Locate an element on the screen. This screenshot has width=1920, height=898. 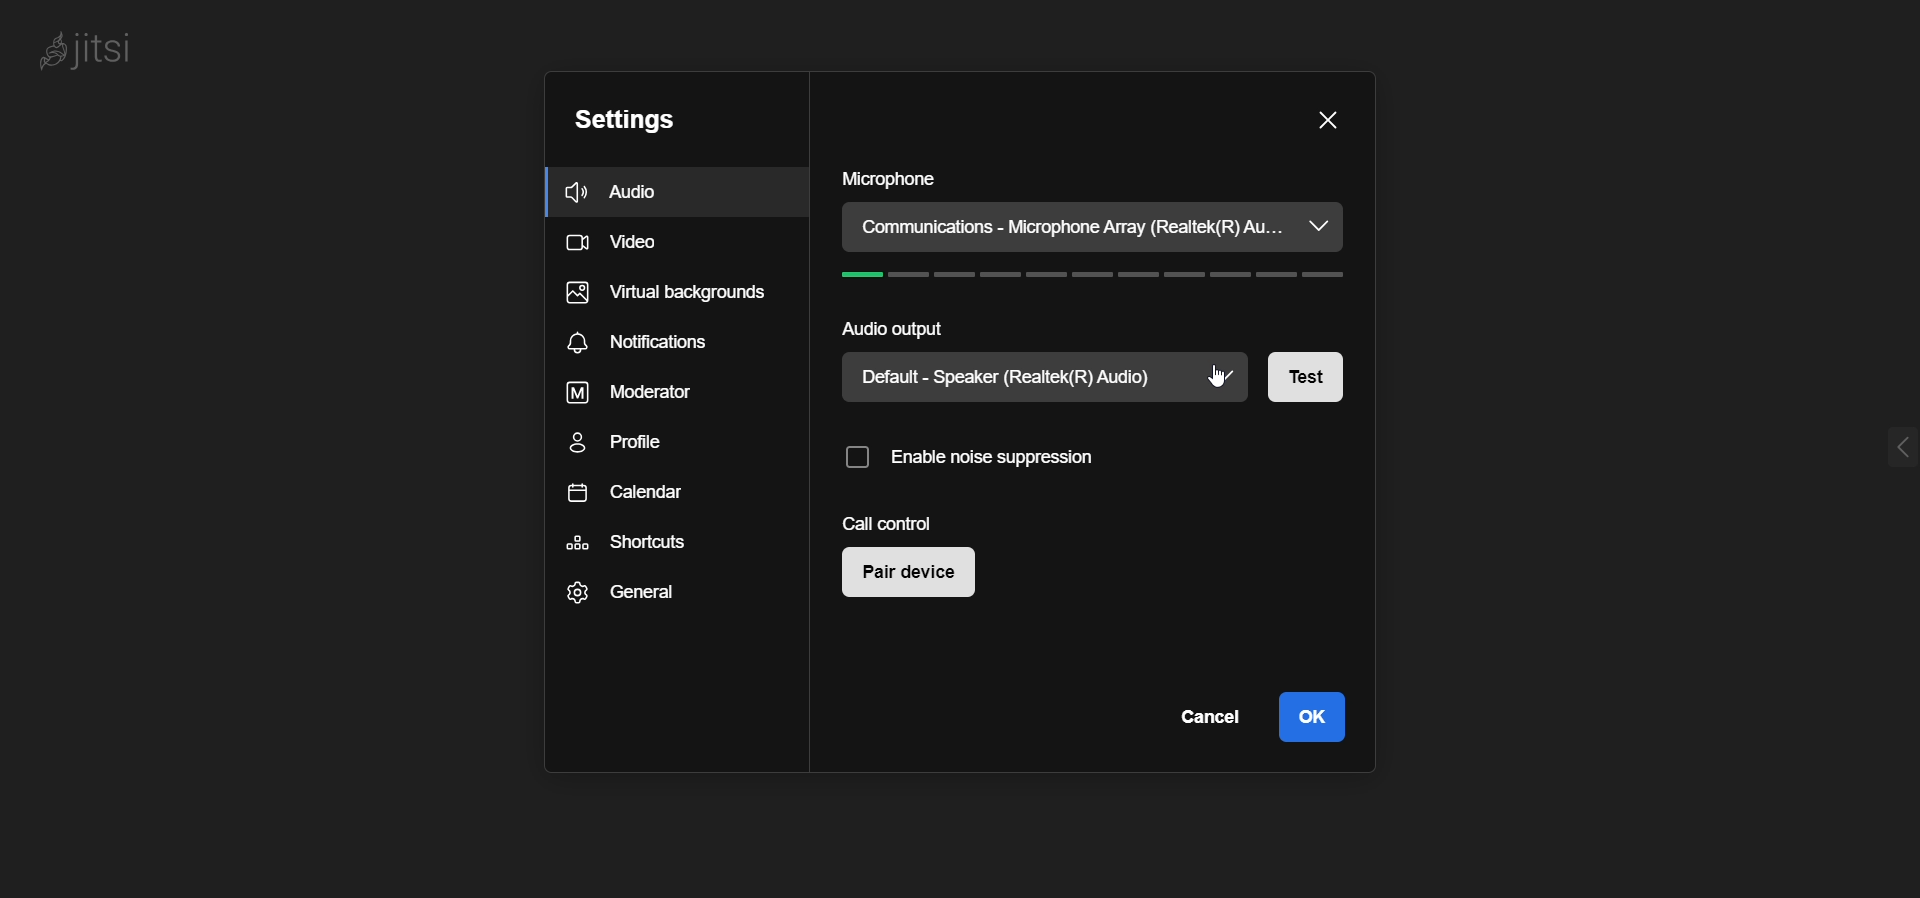
virtual backgrounds is located at coordinates (665, 298).